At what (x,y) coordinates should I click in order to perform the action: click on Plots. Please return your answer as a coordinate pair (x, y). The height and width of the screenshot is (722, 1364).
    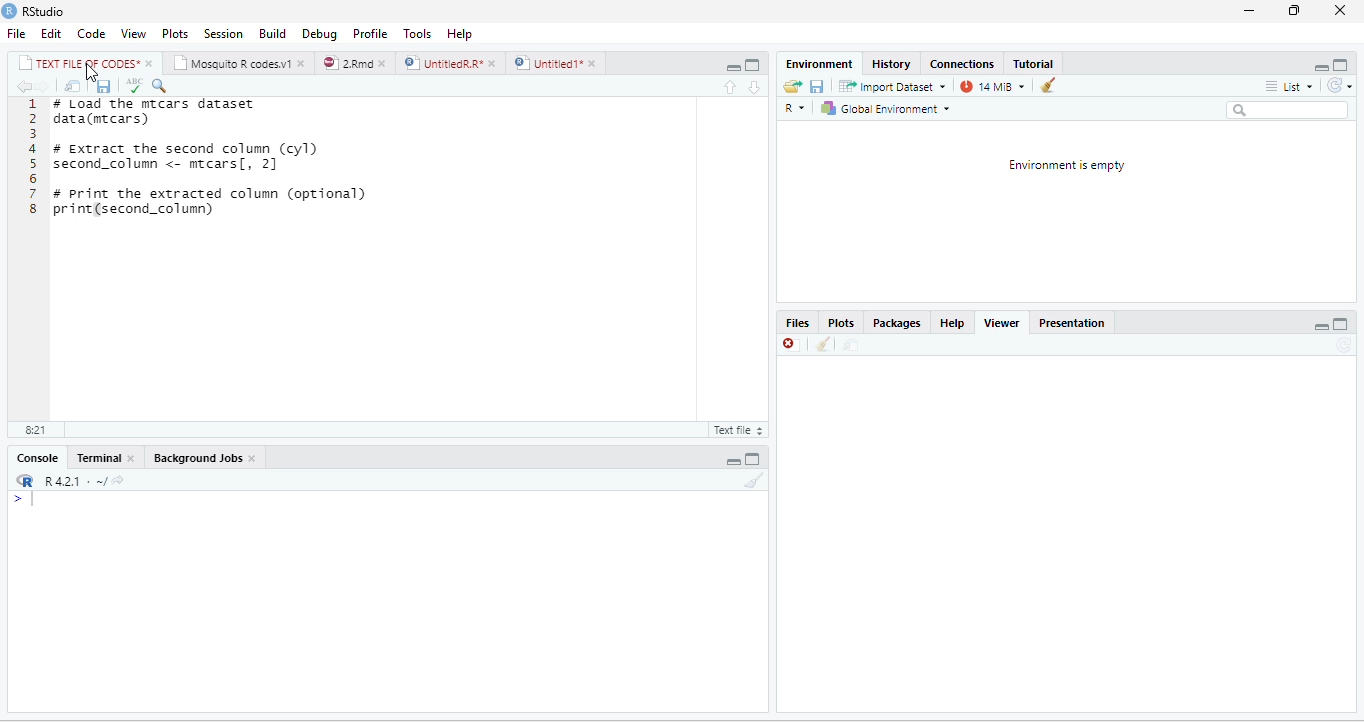
    Looking at the image, I should click on (845, 323).